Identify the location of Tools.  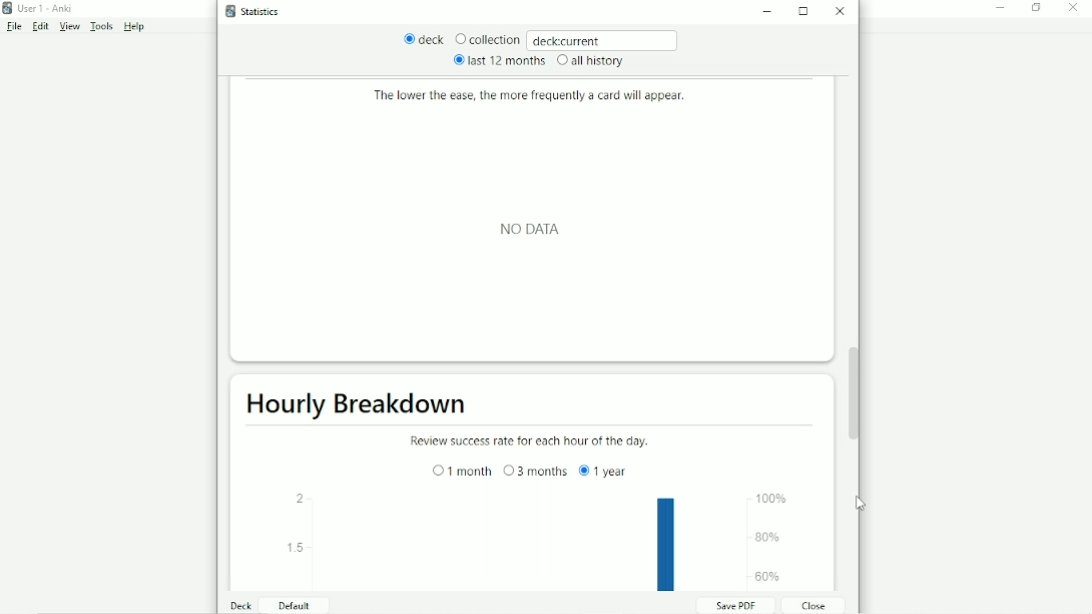
(103, 27).